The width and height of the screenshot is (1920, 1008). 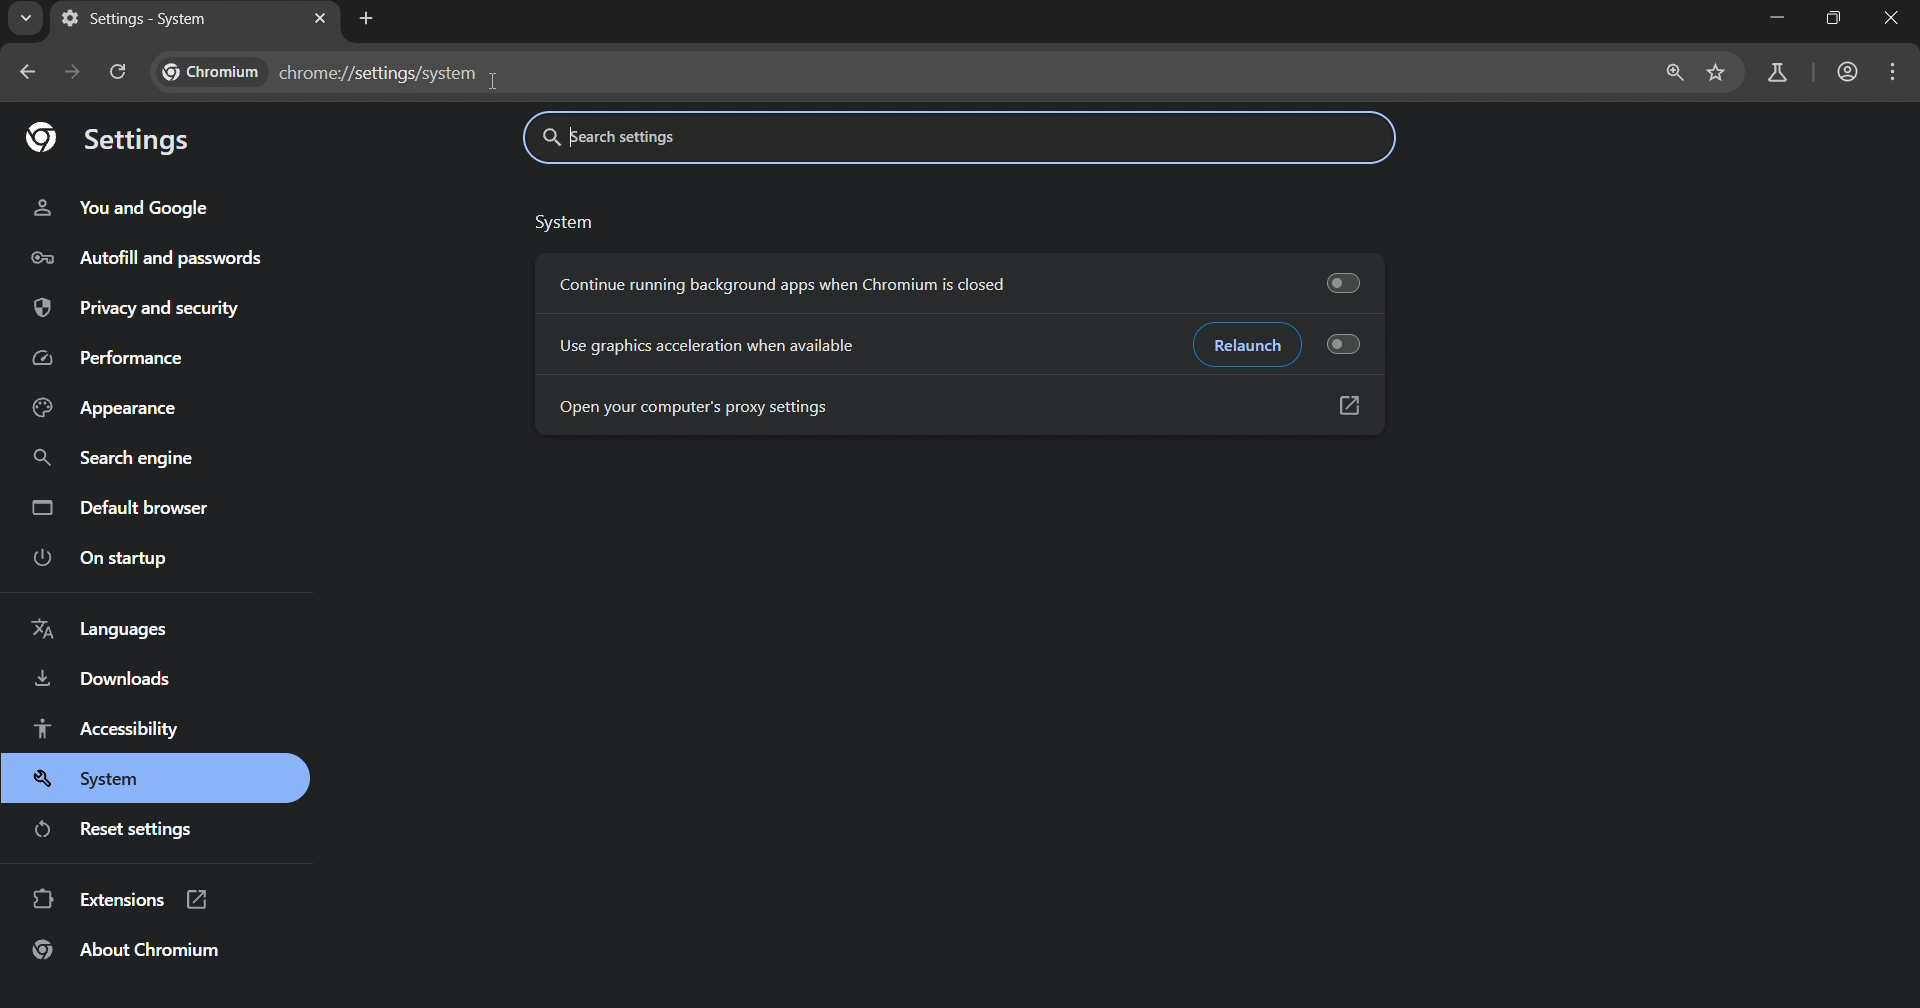 I want to click on close tab, so click(x=317, y=20).